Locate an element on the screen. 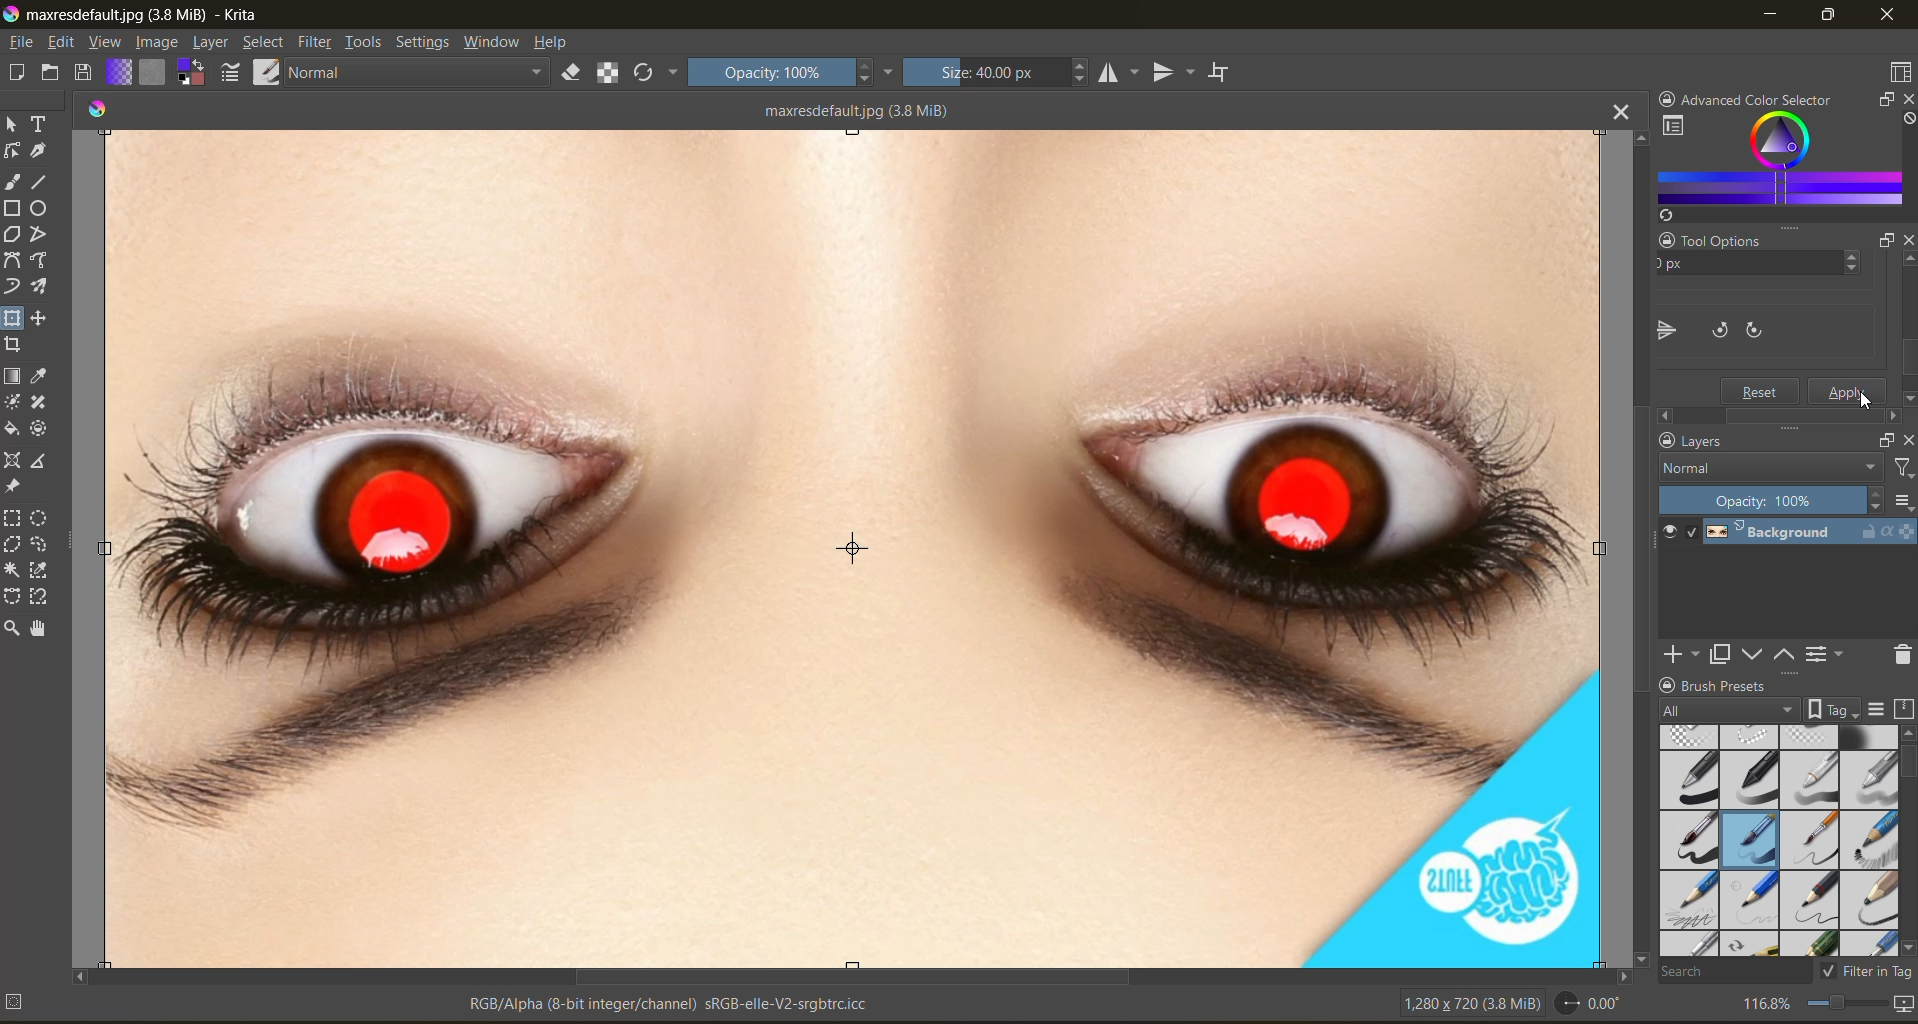  tag is located at coordinates (1725, 712).